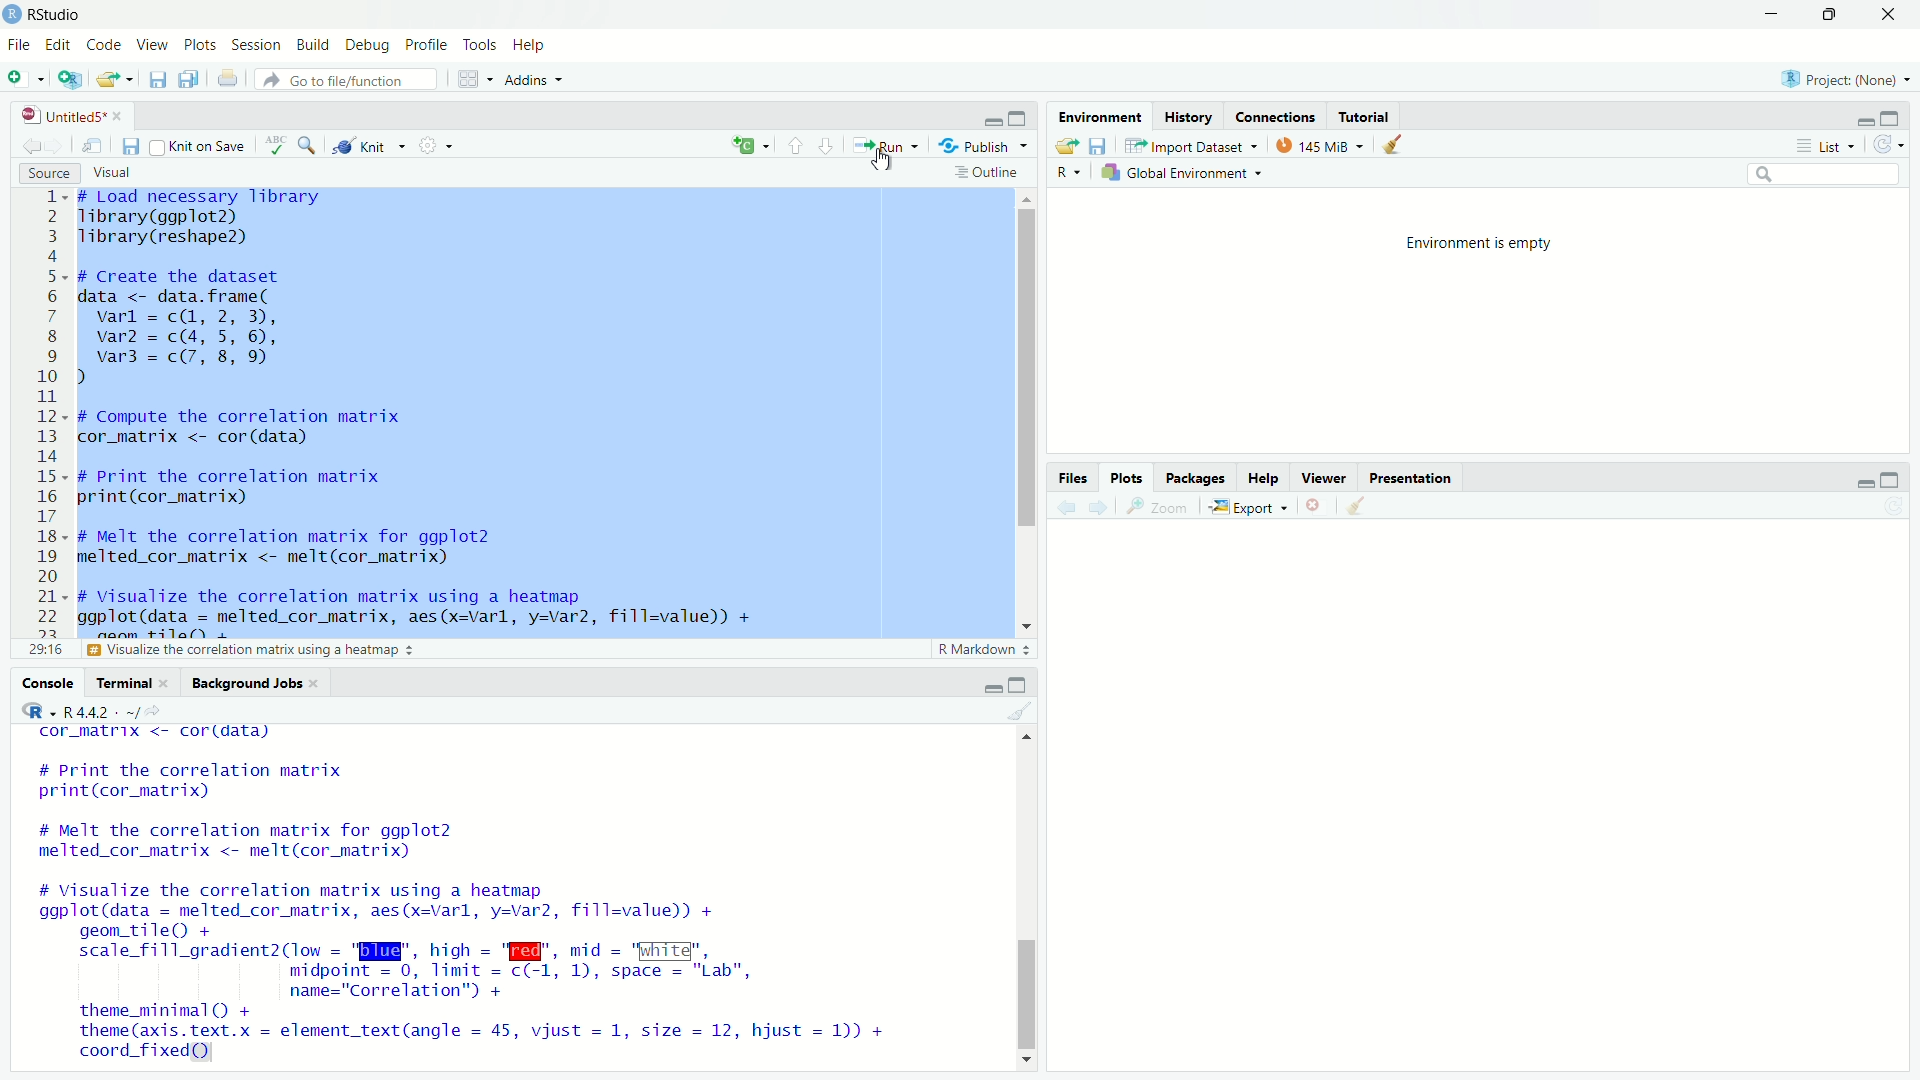 The height and width of the screenshot is (1080, 1920). I want to click on # Load necessary library
Tibrary(ggplot2)
Tibrary(reshape2)
# Create the dataset
data <- data. frame(
varl = c(, 2, 3),
var2 = c(4, 5, 6),
var3 = c(7, 8, 9 I
)
# Compute the correlation matrix
cor_matrix <- cor (data)
# Print the correlation matrix
print(cor_matrix)
# Melt the correlation matrix for ggplot2
melted_cor_matrix <- melt(cor_matrix)
# Visualize the correlation matrix using a heatmap
ggplot(data = melted_cor_matrix, aes(x=varl, y=var2, fill=value)) +
noom +ilal), so click(478, 415).